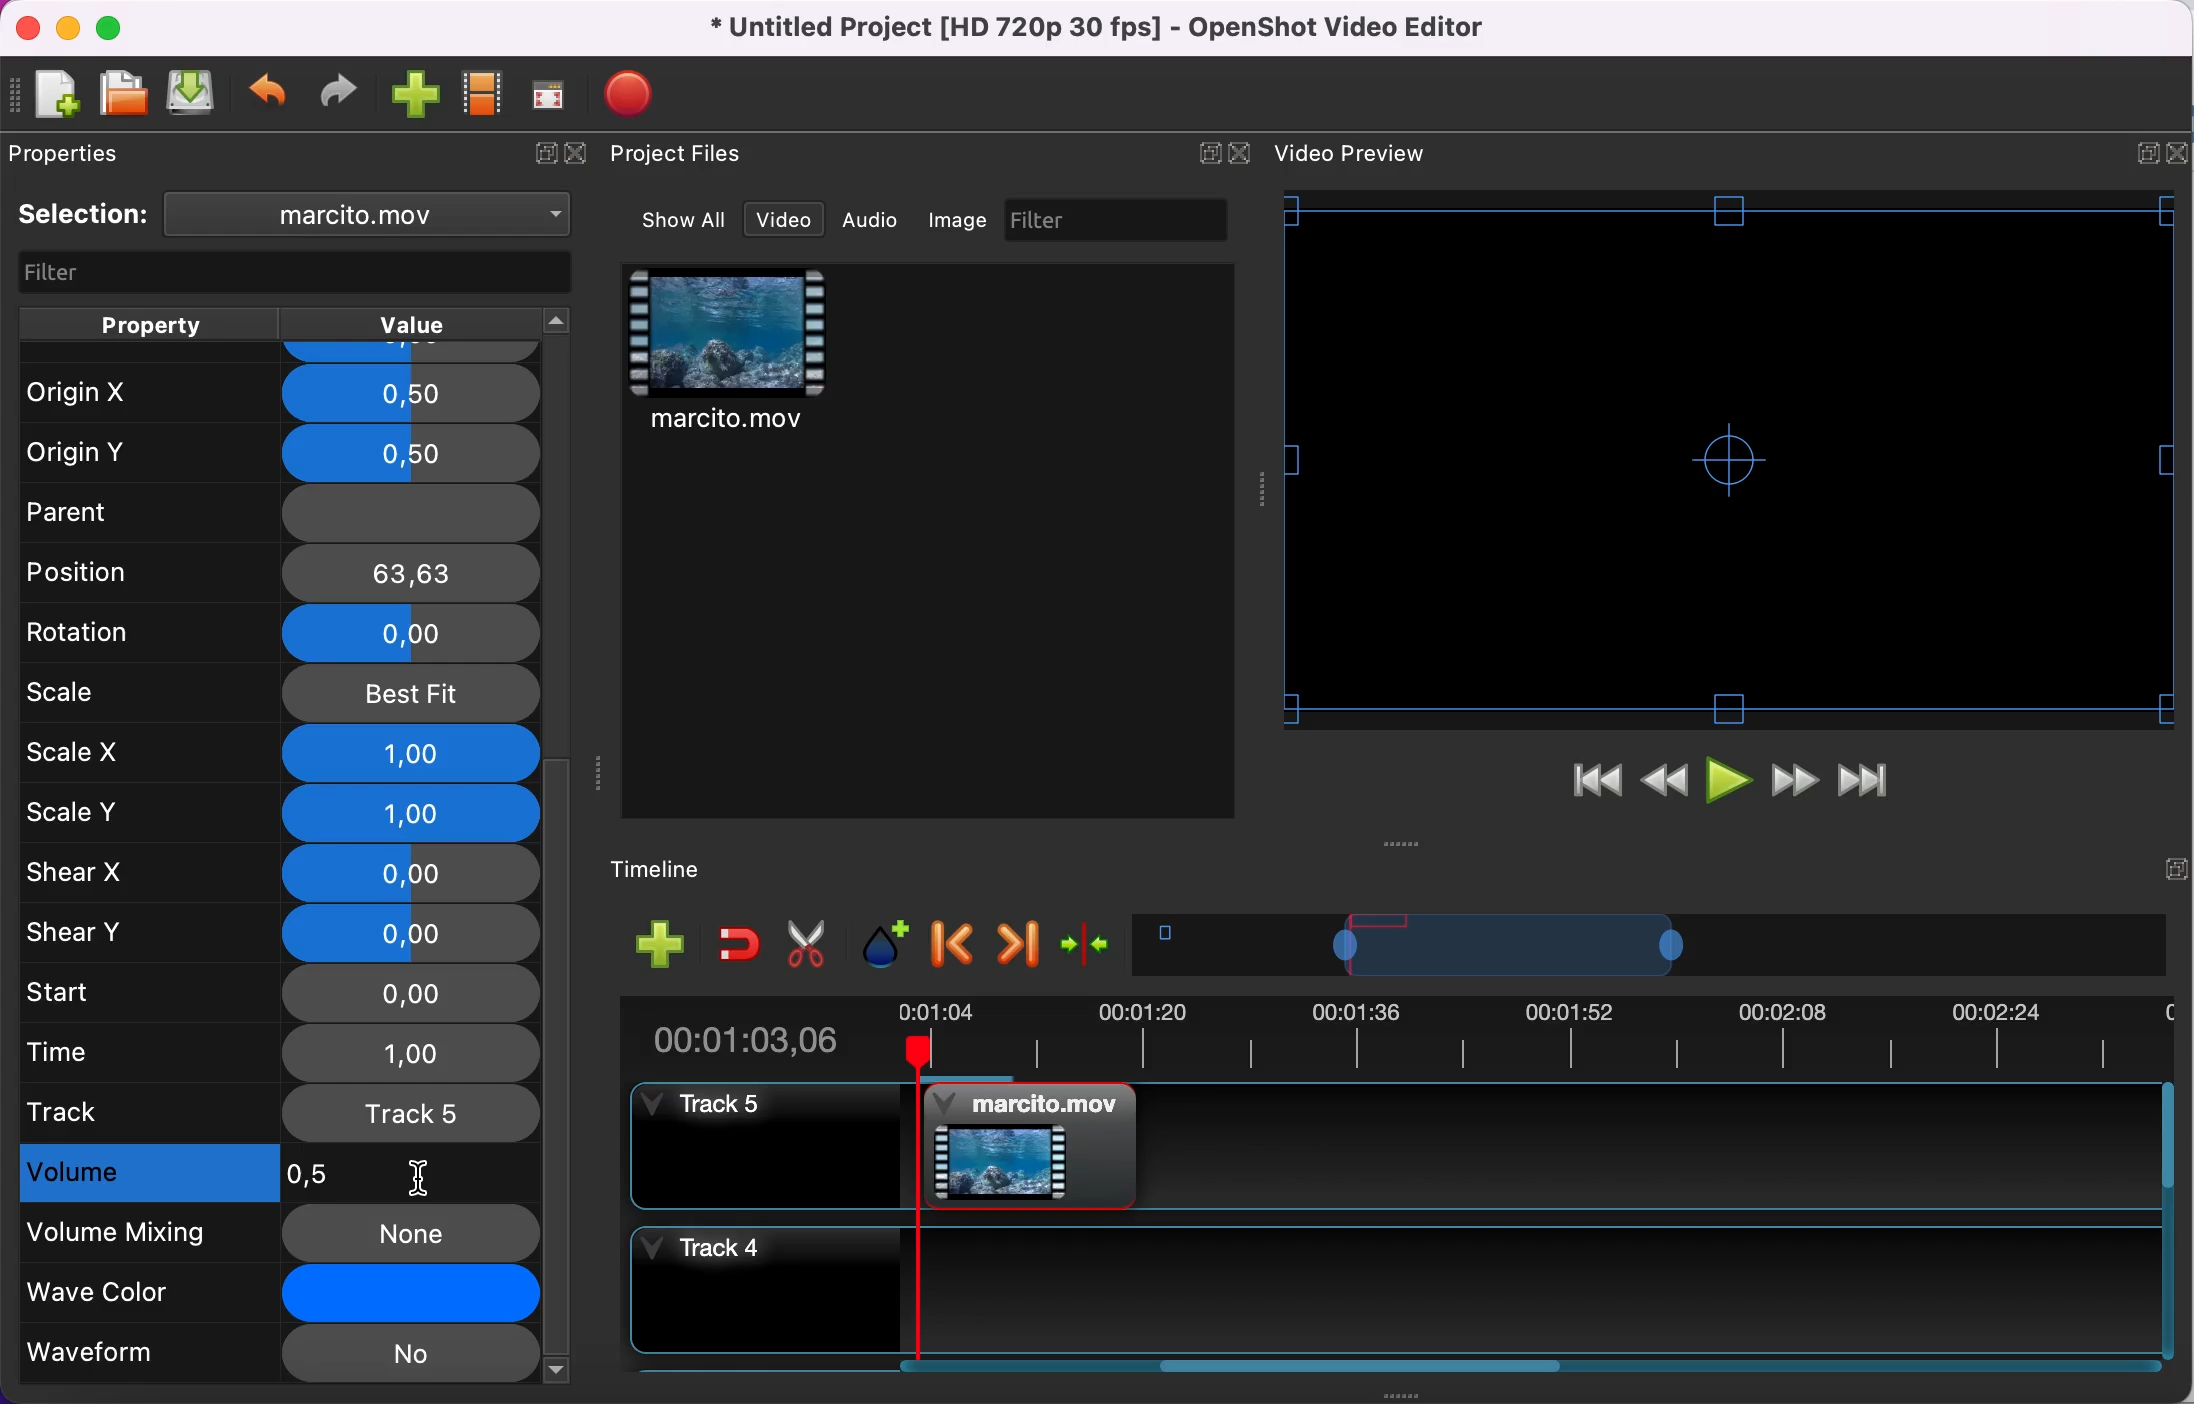 The image size is (2194, 1404). I want to click on add track, so click(661, 942).